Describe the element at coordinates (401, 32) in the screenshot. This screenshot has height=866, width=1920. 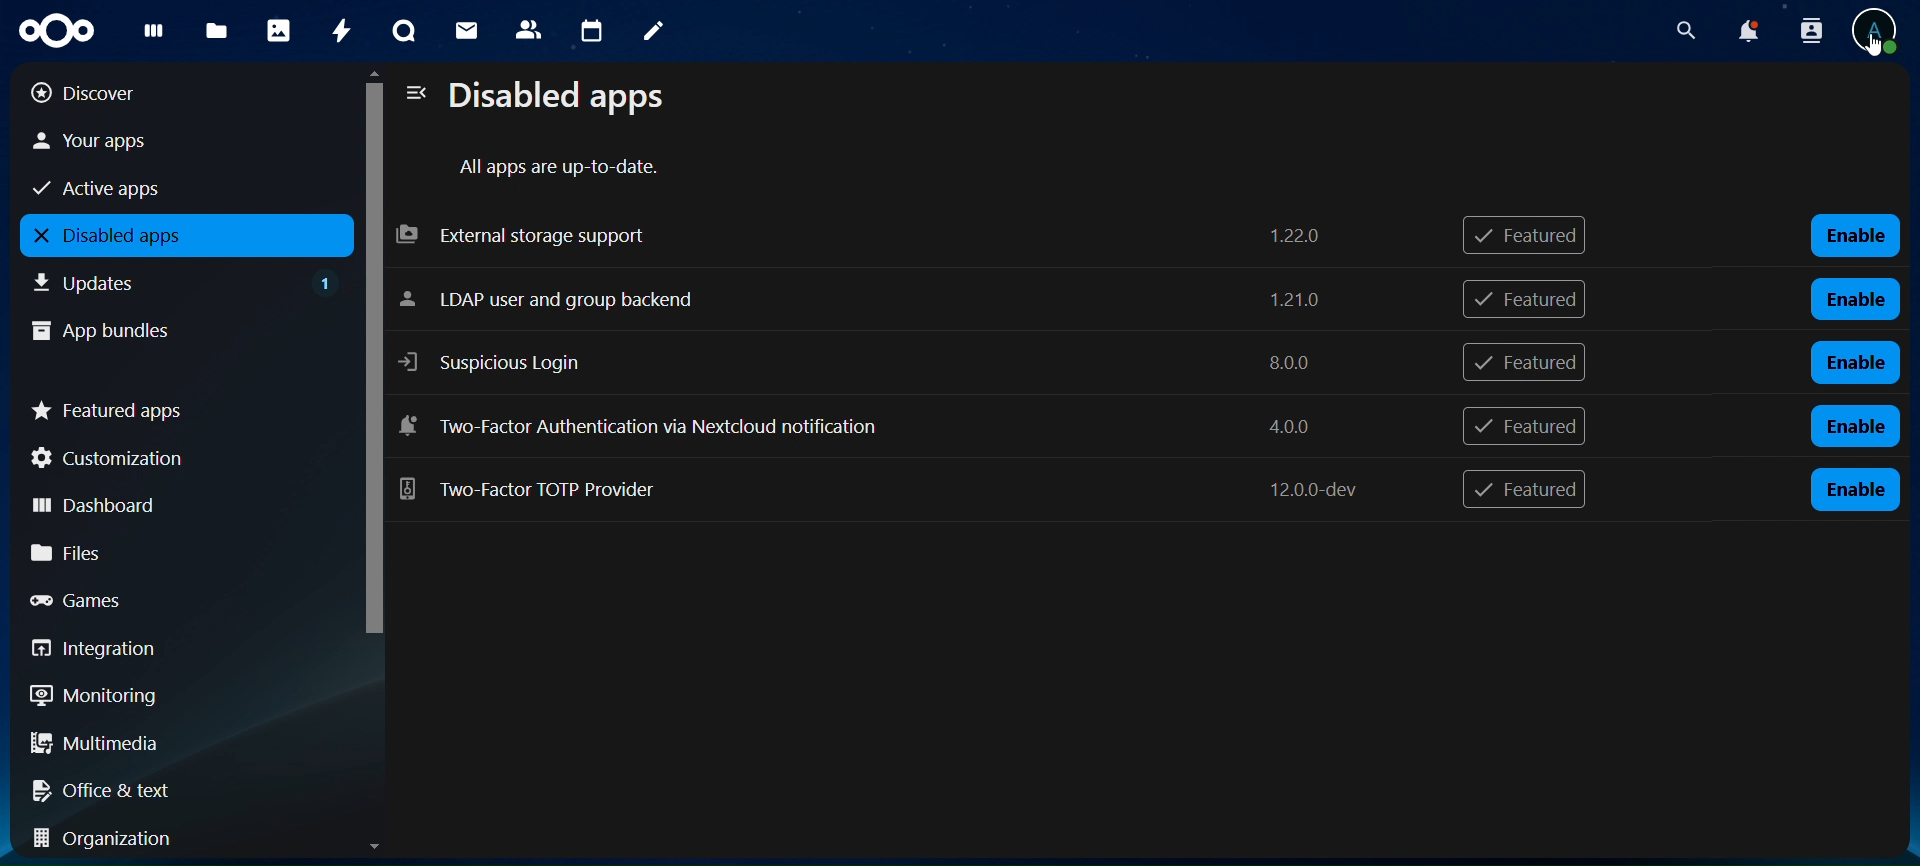
I see `talk` at that location.